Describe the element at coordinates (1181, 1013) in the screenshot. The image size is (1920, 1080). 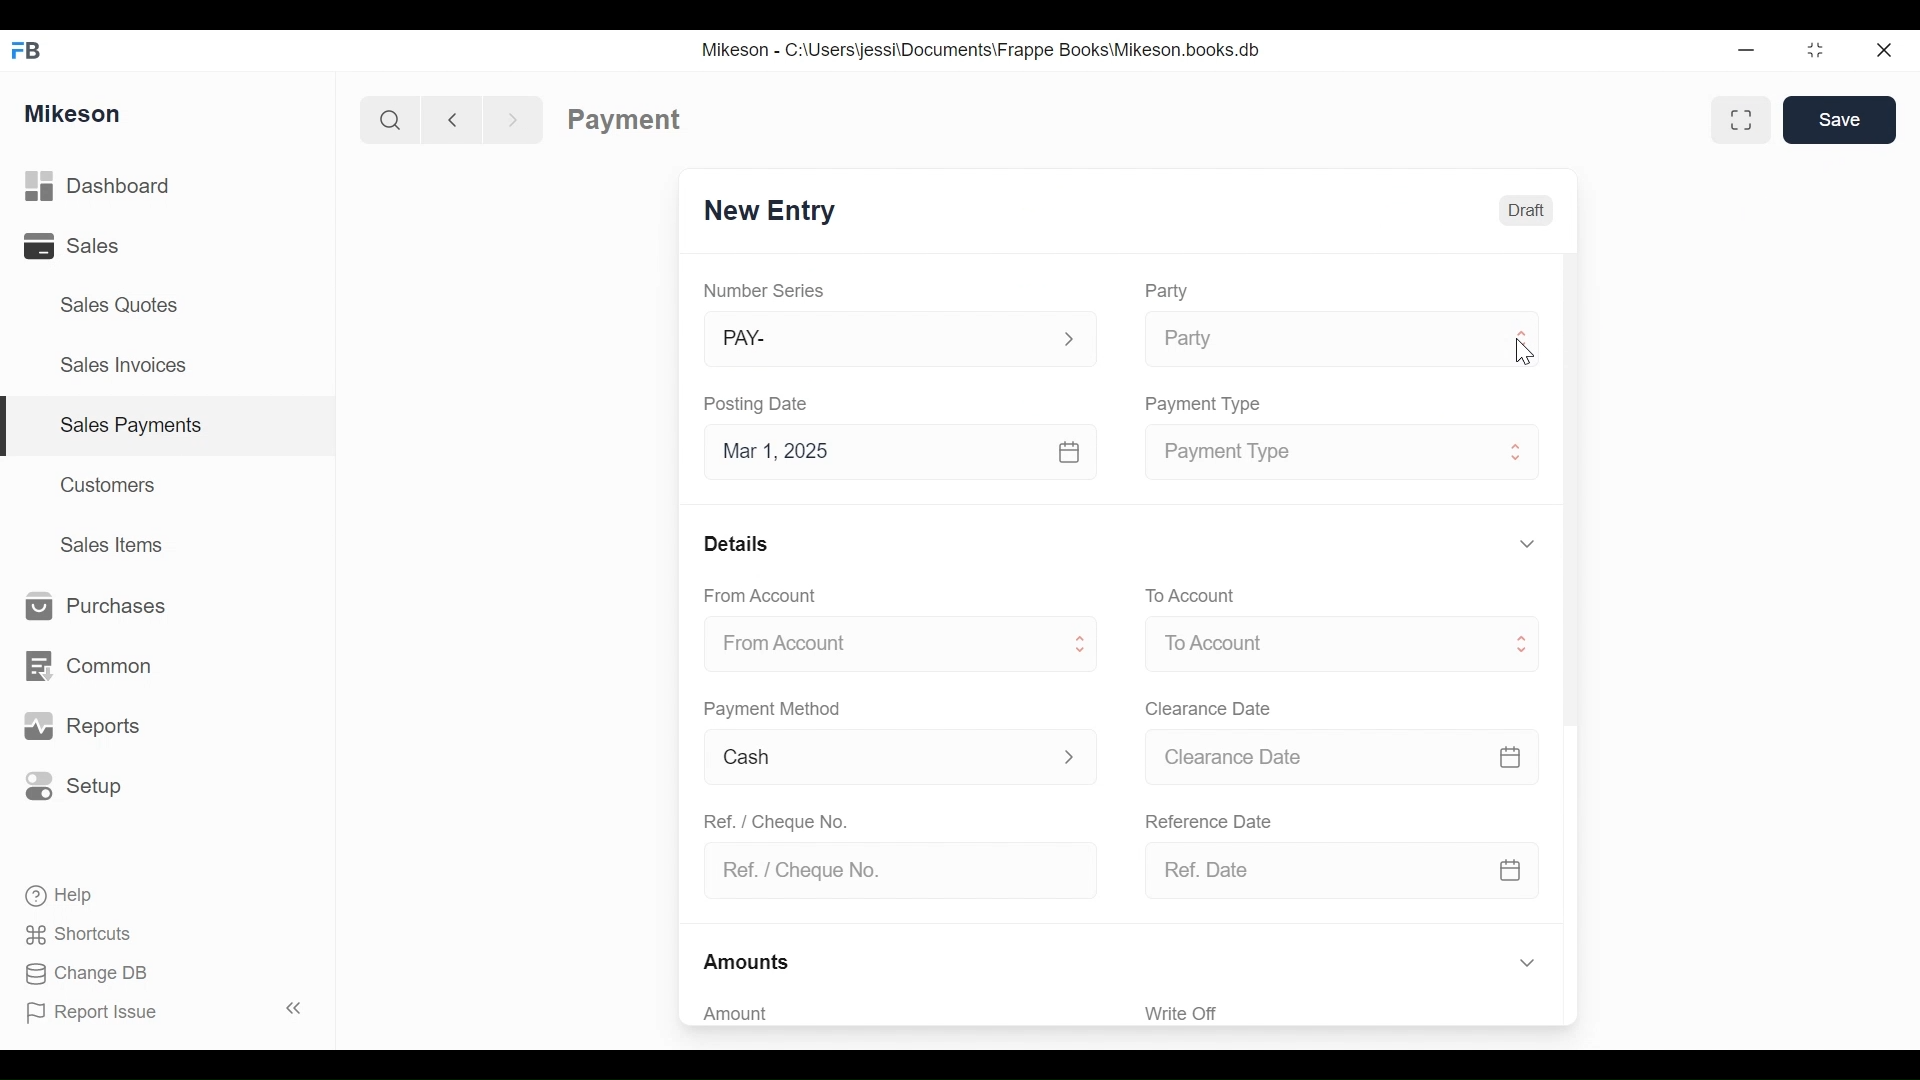
I see `Write Off` at that location.